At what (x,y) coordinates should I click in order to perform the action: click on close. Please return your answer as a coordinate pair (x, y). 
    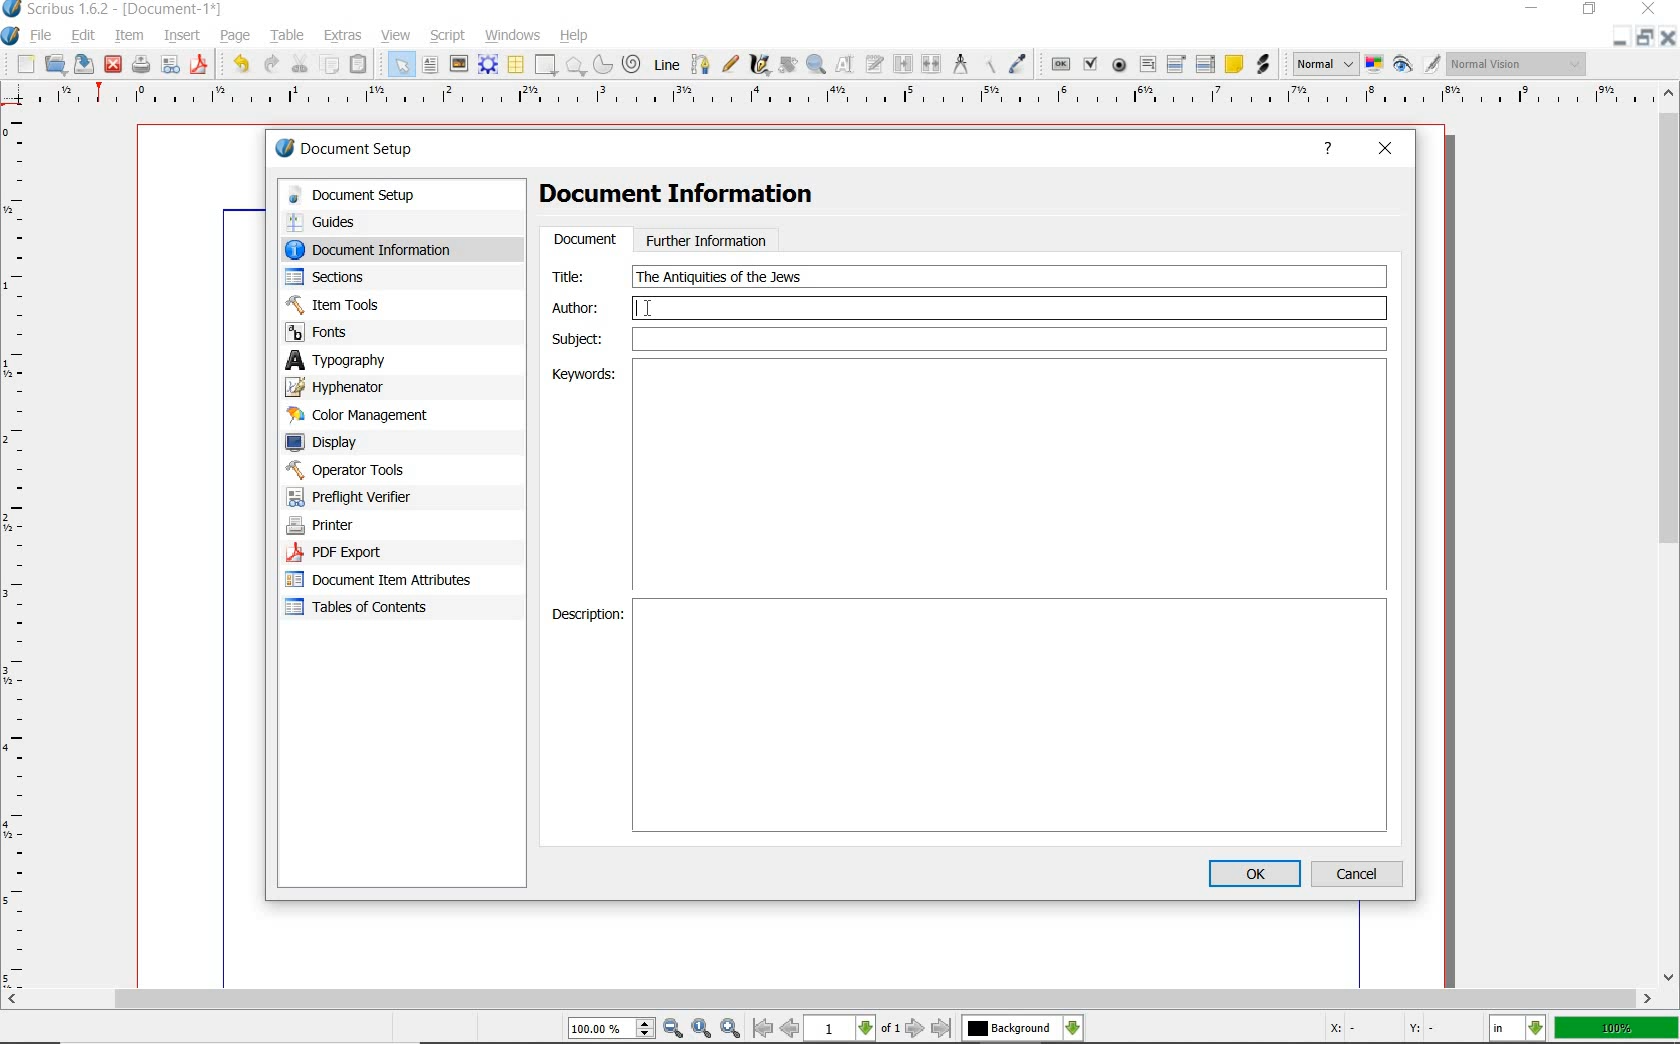
    Looking at the image, I should click on (1649, 8).